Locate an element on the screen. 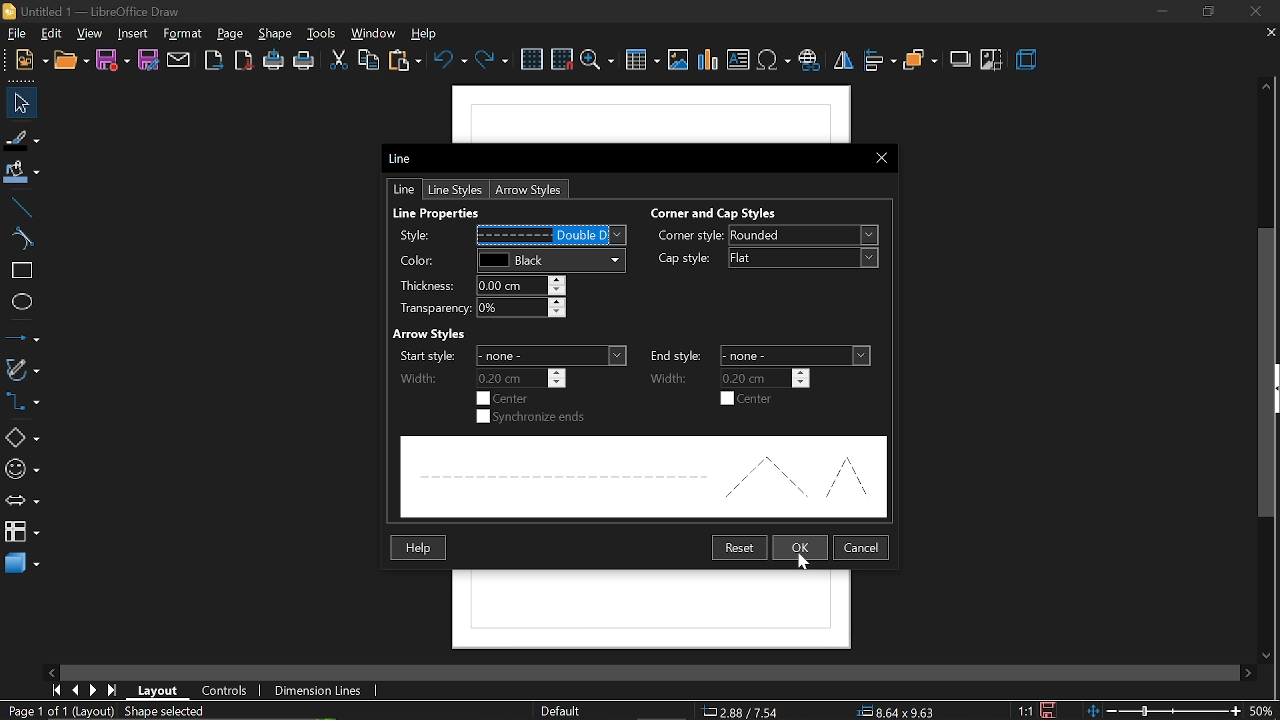 Image resolution: width=1280 pixels, height=720 pixels. shadow is located at coordinates (961, 59).